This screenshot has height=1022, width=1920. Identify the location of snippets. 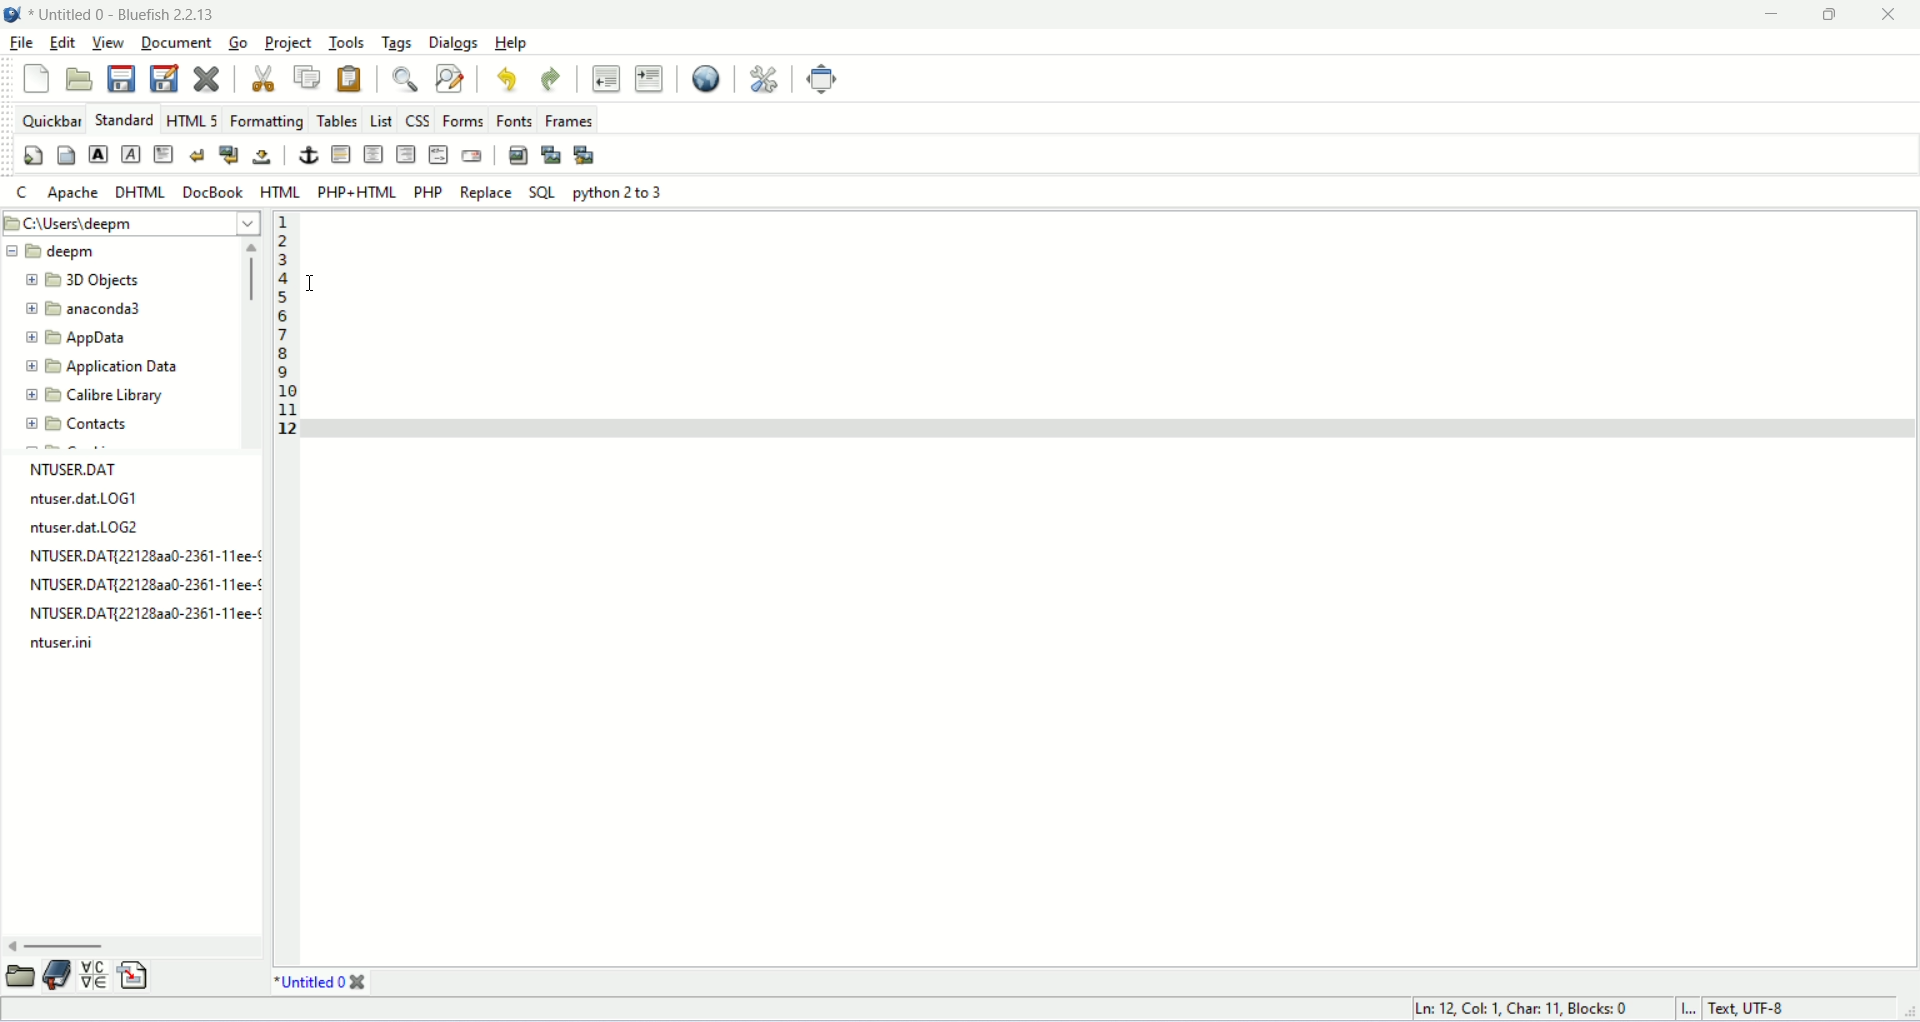
(137, 979).